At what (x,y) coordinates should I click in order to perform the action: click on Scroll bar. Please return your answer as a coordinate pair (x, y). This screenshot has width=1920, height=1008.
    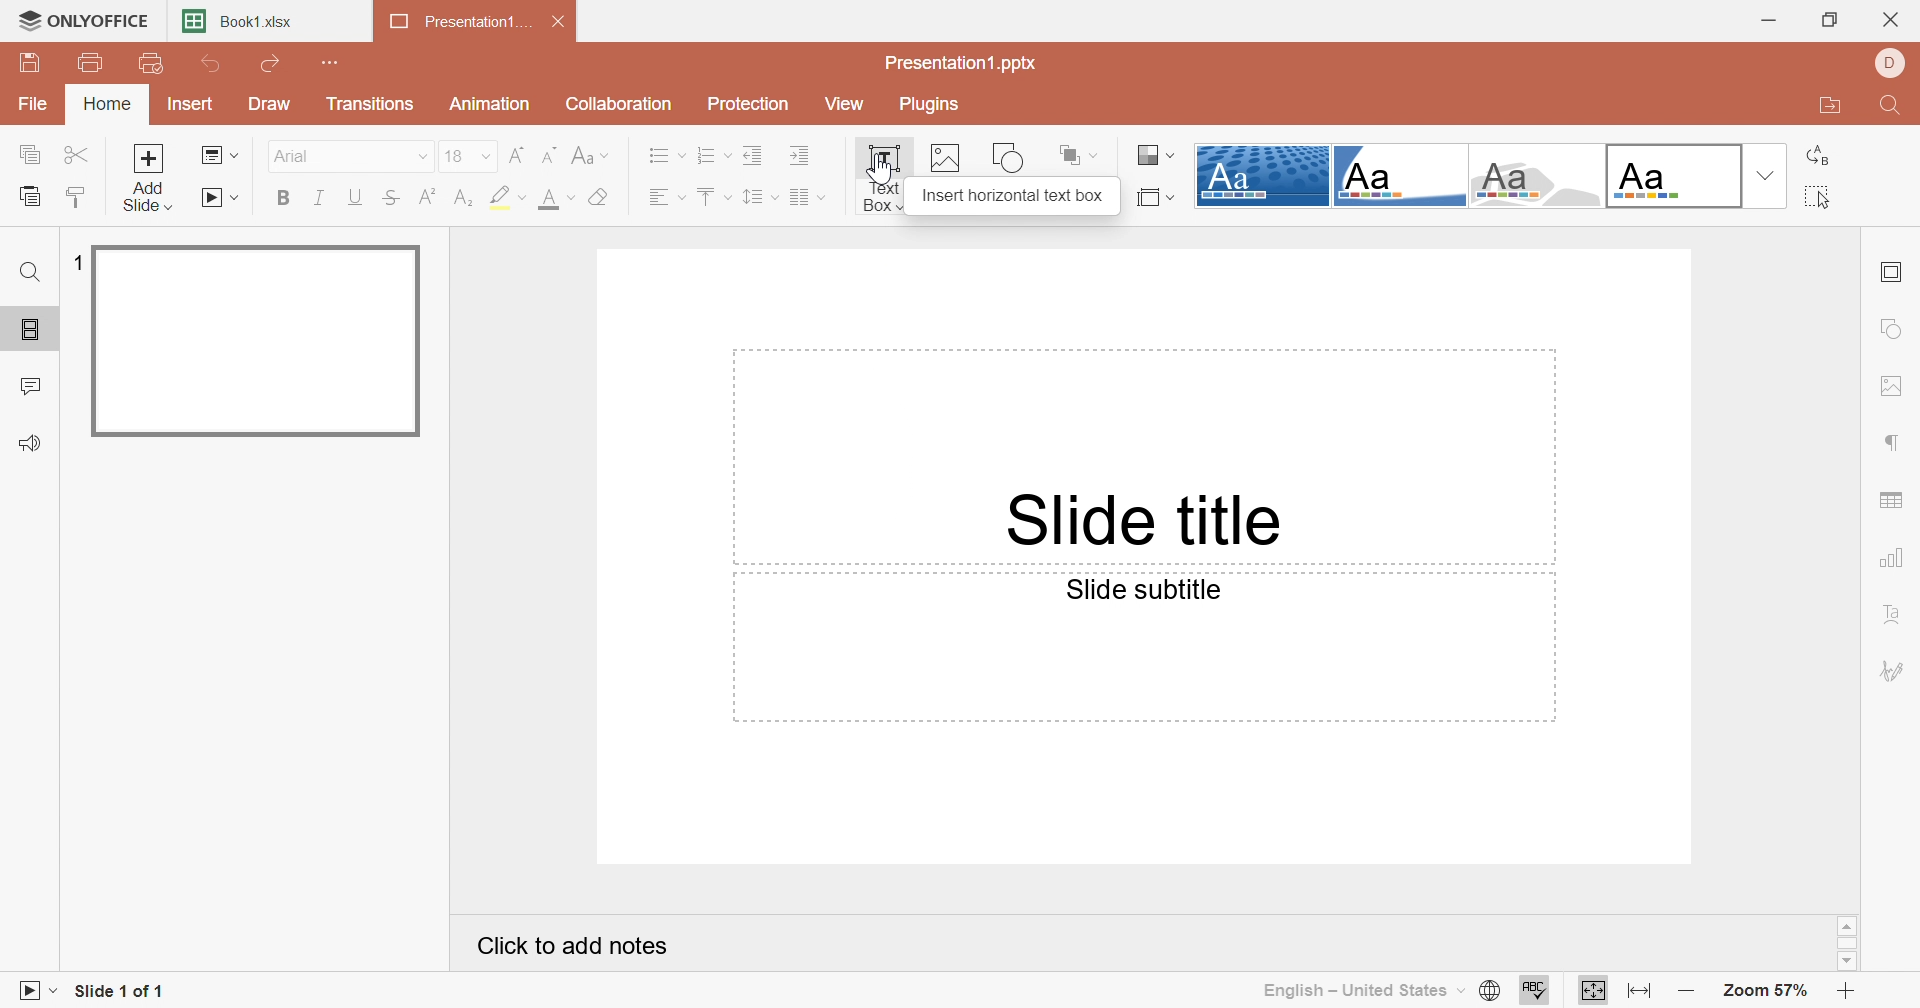
    Looking at the image, I should click on (1849, 944).